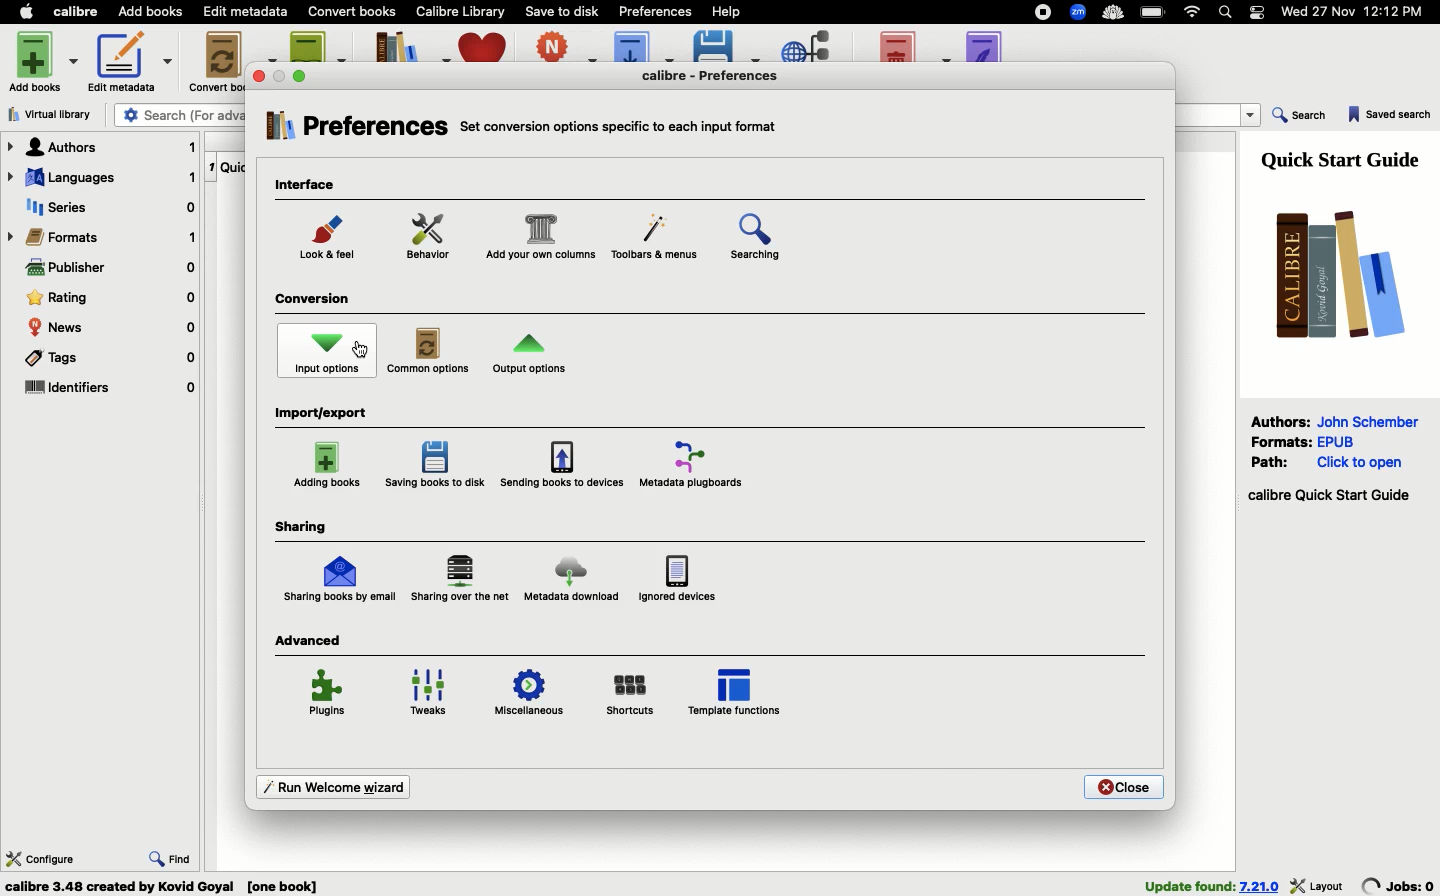 The width and height of the screenshot is (1440, 896). What do you see at coordinates (1154, 13) in the screenshot?
I see `Charge` at bounding box center [1154, 13].